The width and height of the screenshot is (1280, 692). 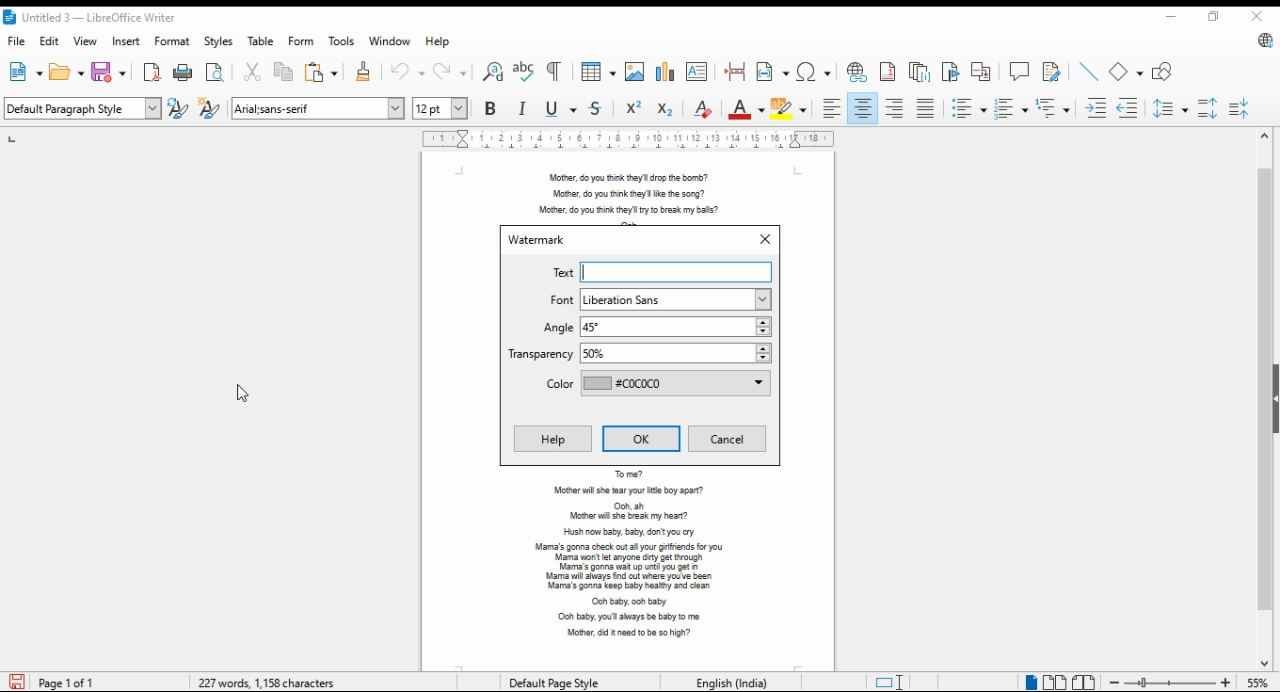 What do you see at coordinates (126, 41) in the screenshot?
I see `insert` at bounding box center [126, 41].